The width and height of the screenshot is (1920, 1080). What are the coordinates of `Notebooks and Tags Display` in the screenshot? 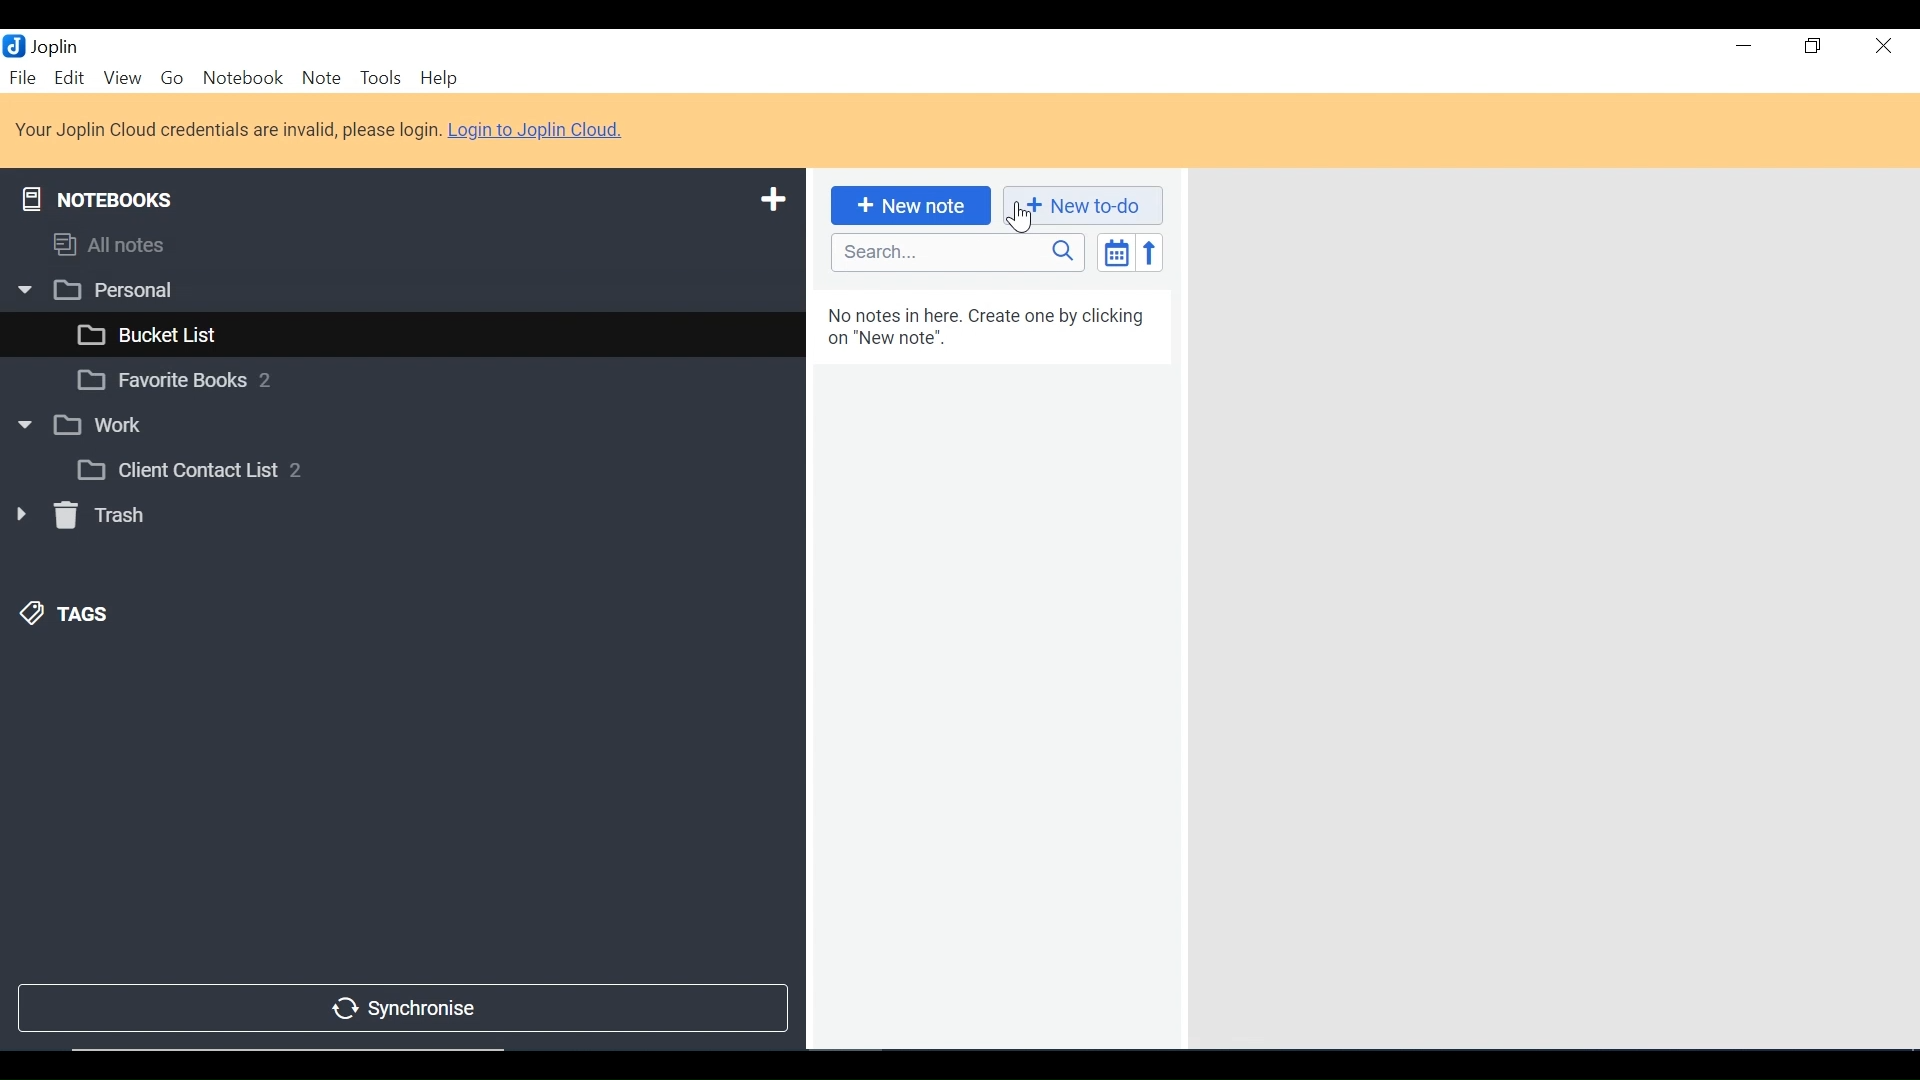 It's located at (400, 244).